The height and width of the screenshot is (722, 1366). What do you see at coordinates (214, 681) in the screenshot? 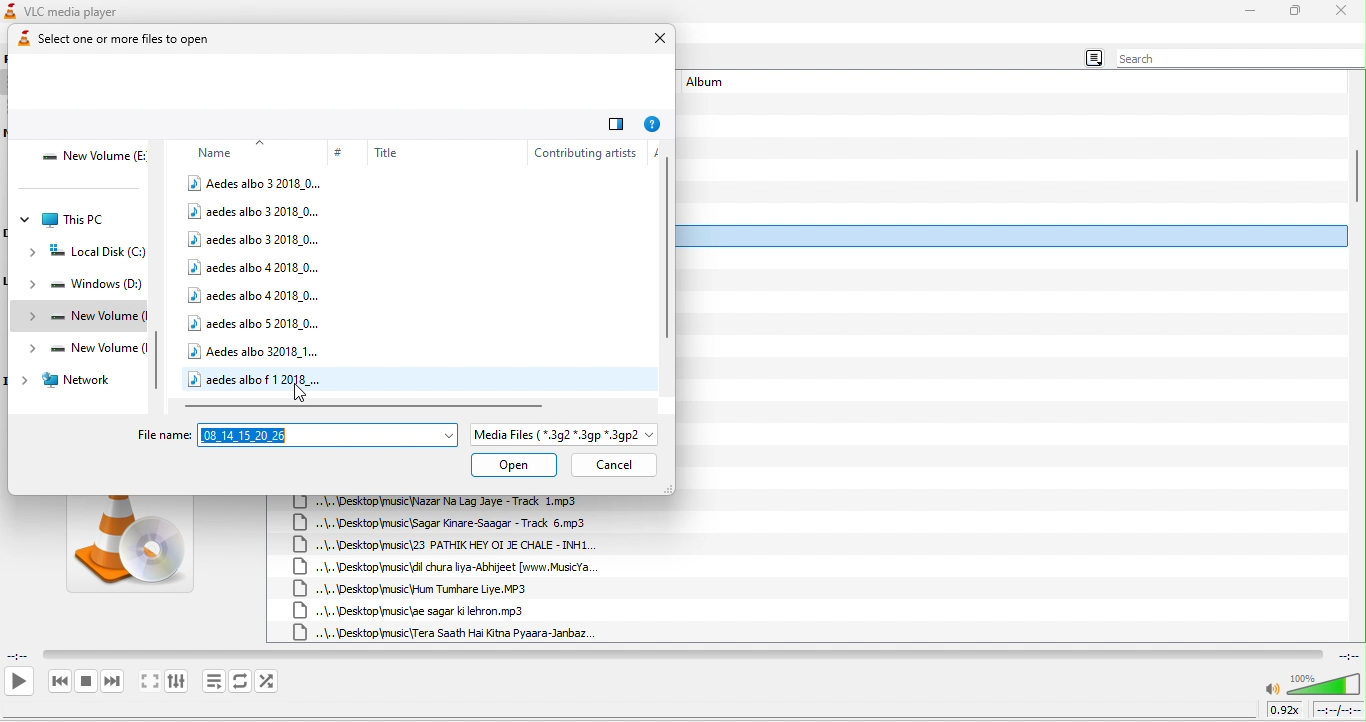
I see `toggle playlist` at bounding box center [214, 681].